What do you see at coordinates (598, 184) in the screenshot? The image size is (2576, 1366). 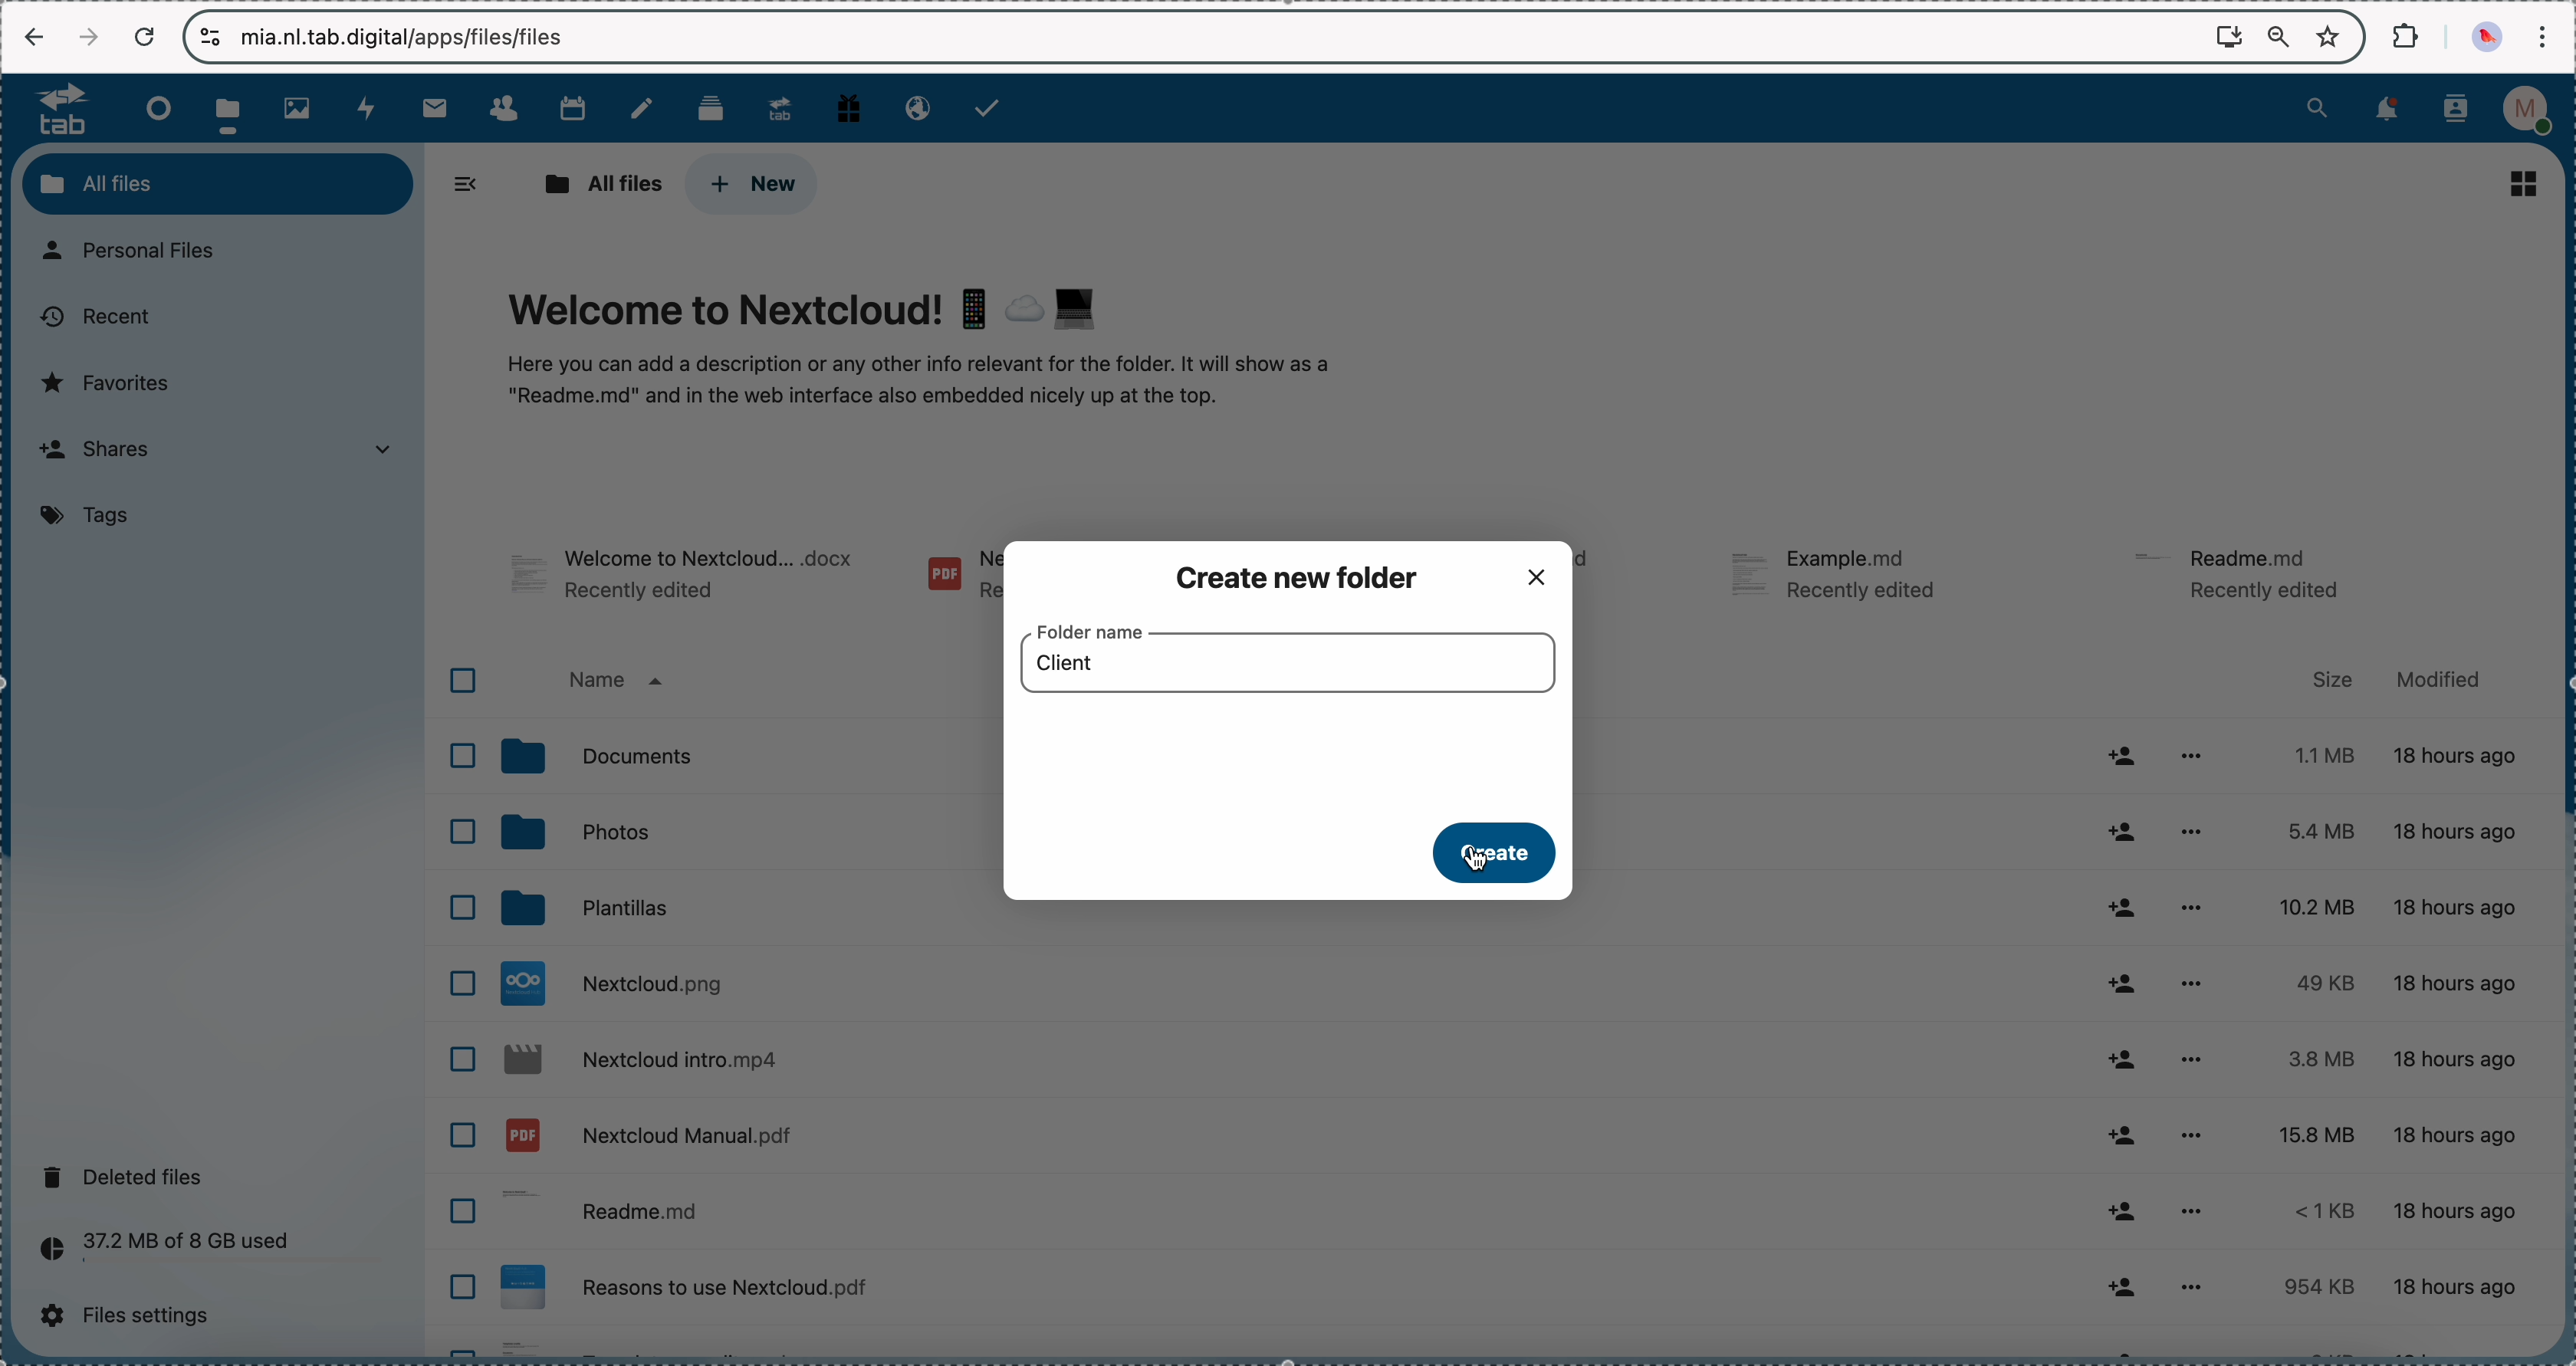 I see `all files` at bounding box center [598, 184].